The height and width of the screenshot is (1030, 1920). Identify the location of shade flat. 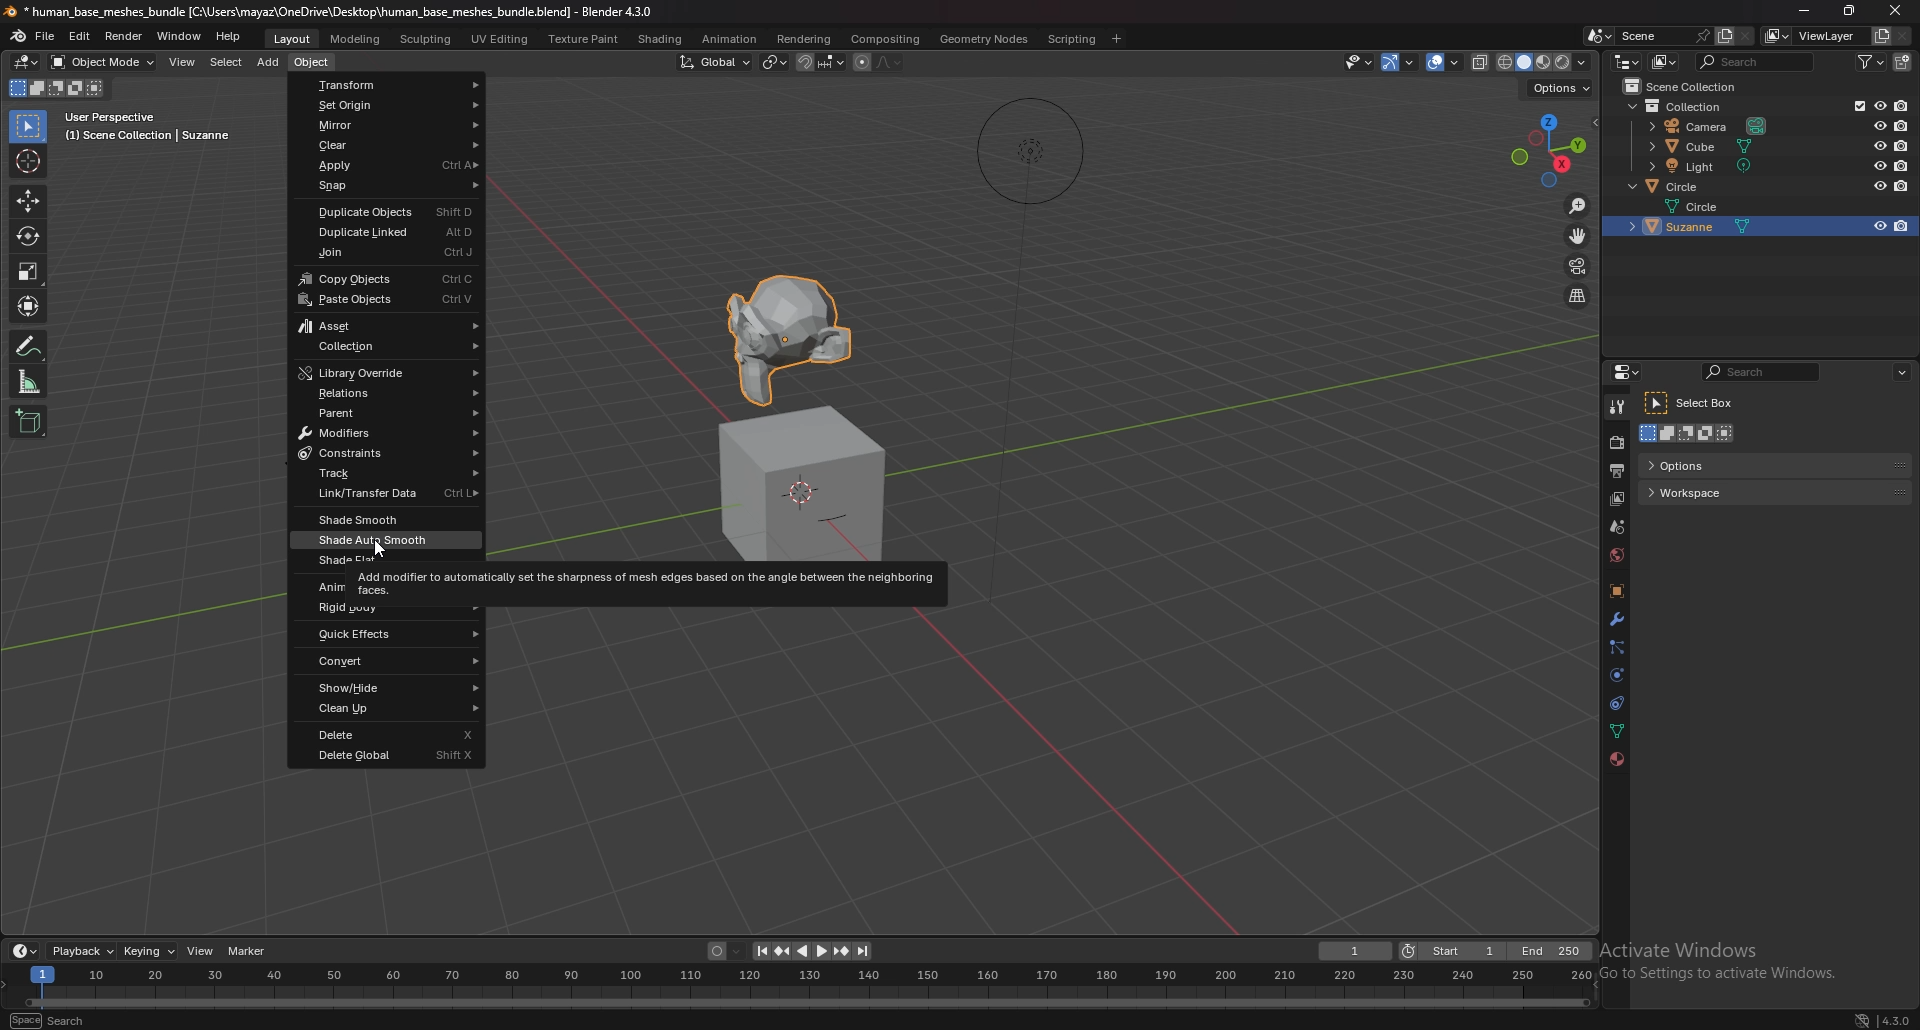
(386, 561).